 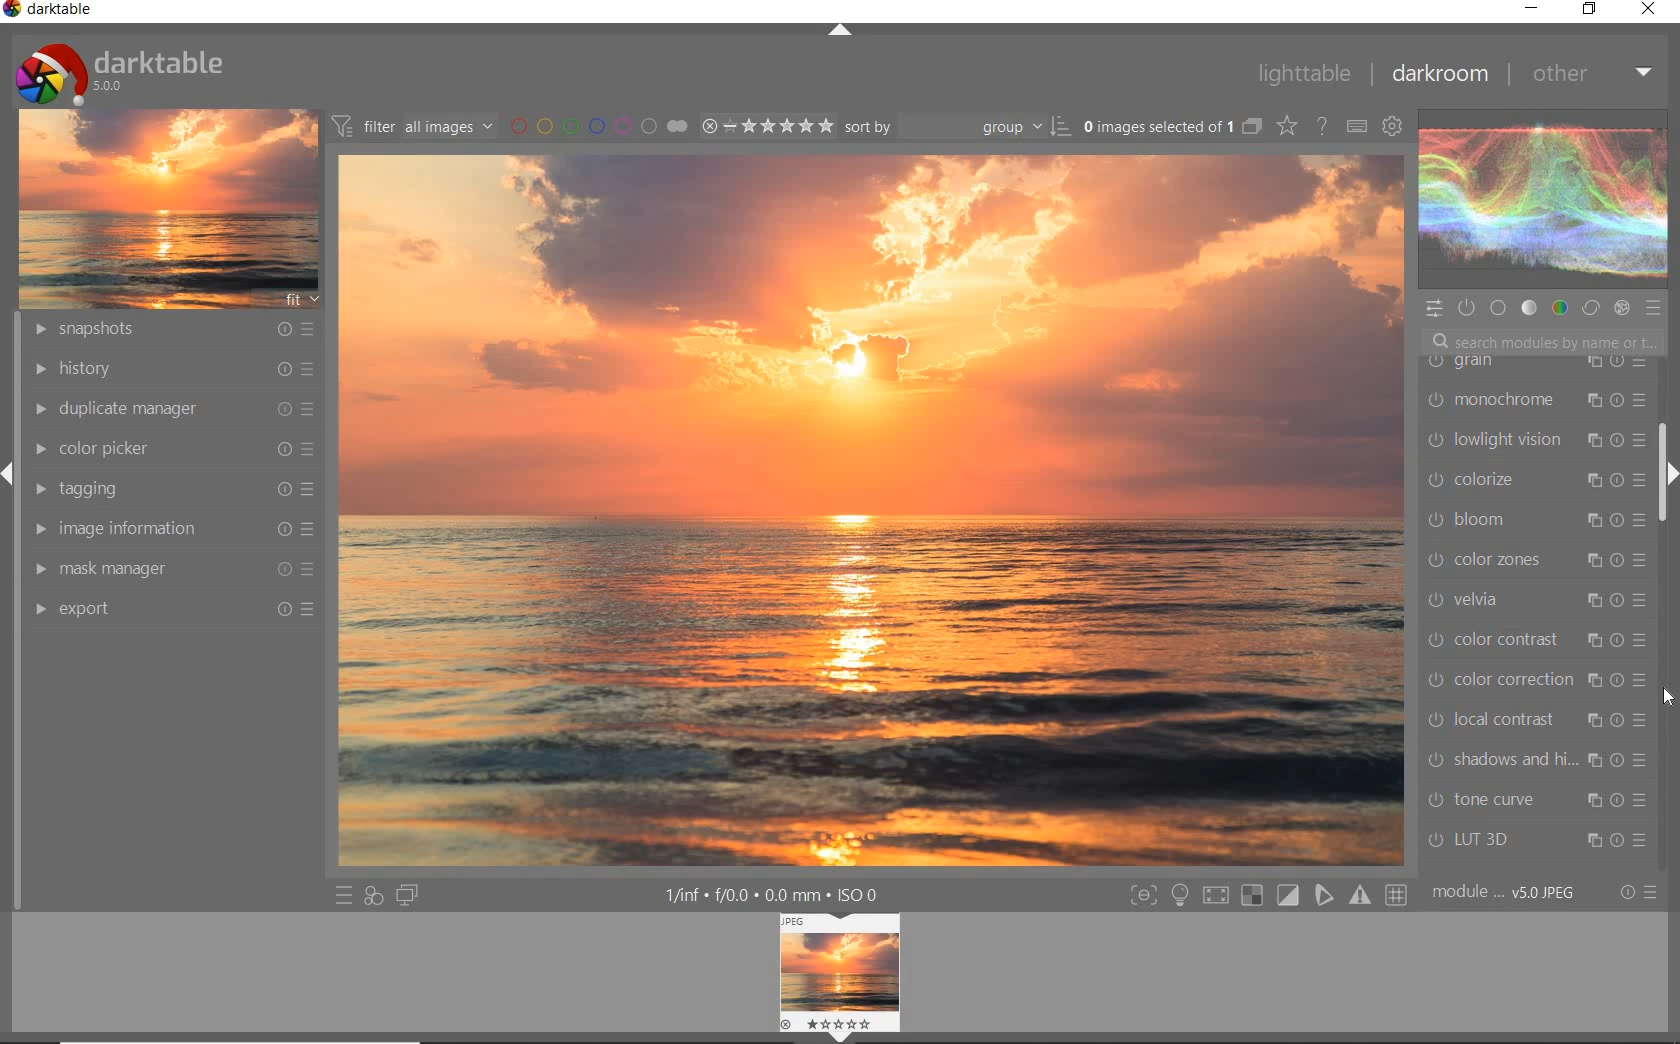 I want to click on MASK MANAGER, so click(x=172, y=568).